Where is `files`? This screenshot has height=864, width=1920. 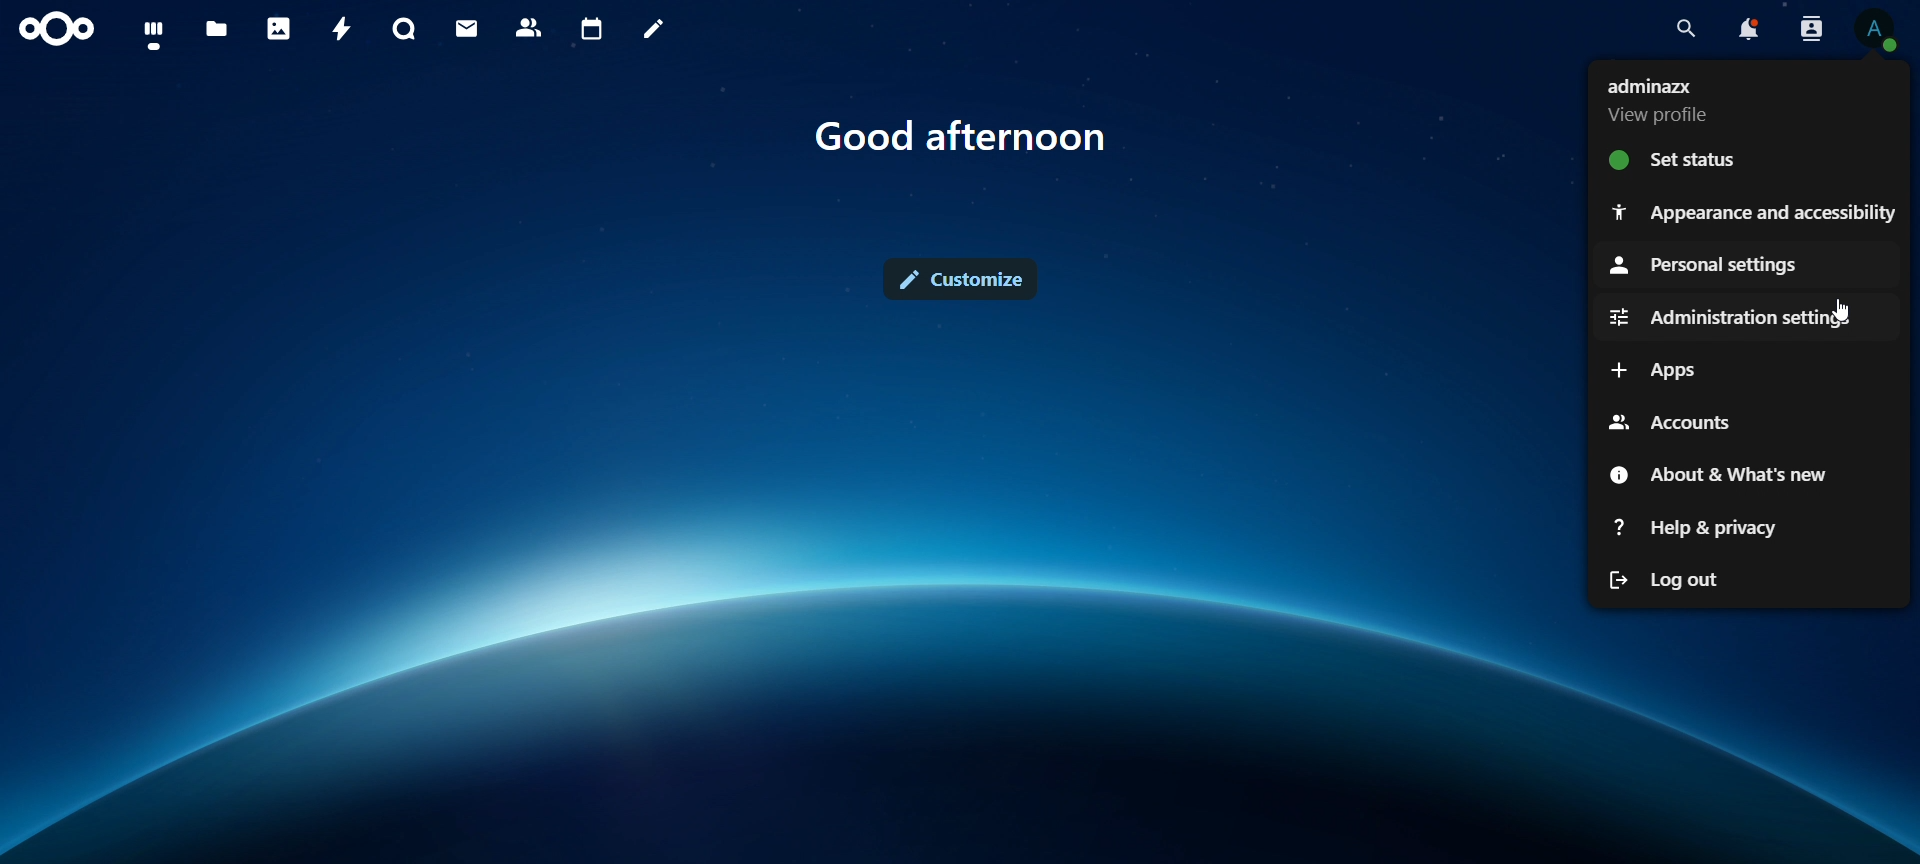 files is located at coordinates (218, 27).